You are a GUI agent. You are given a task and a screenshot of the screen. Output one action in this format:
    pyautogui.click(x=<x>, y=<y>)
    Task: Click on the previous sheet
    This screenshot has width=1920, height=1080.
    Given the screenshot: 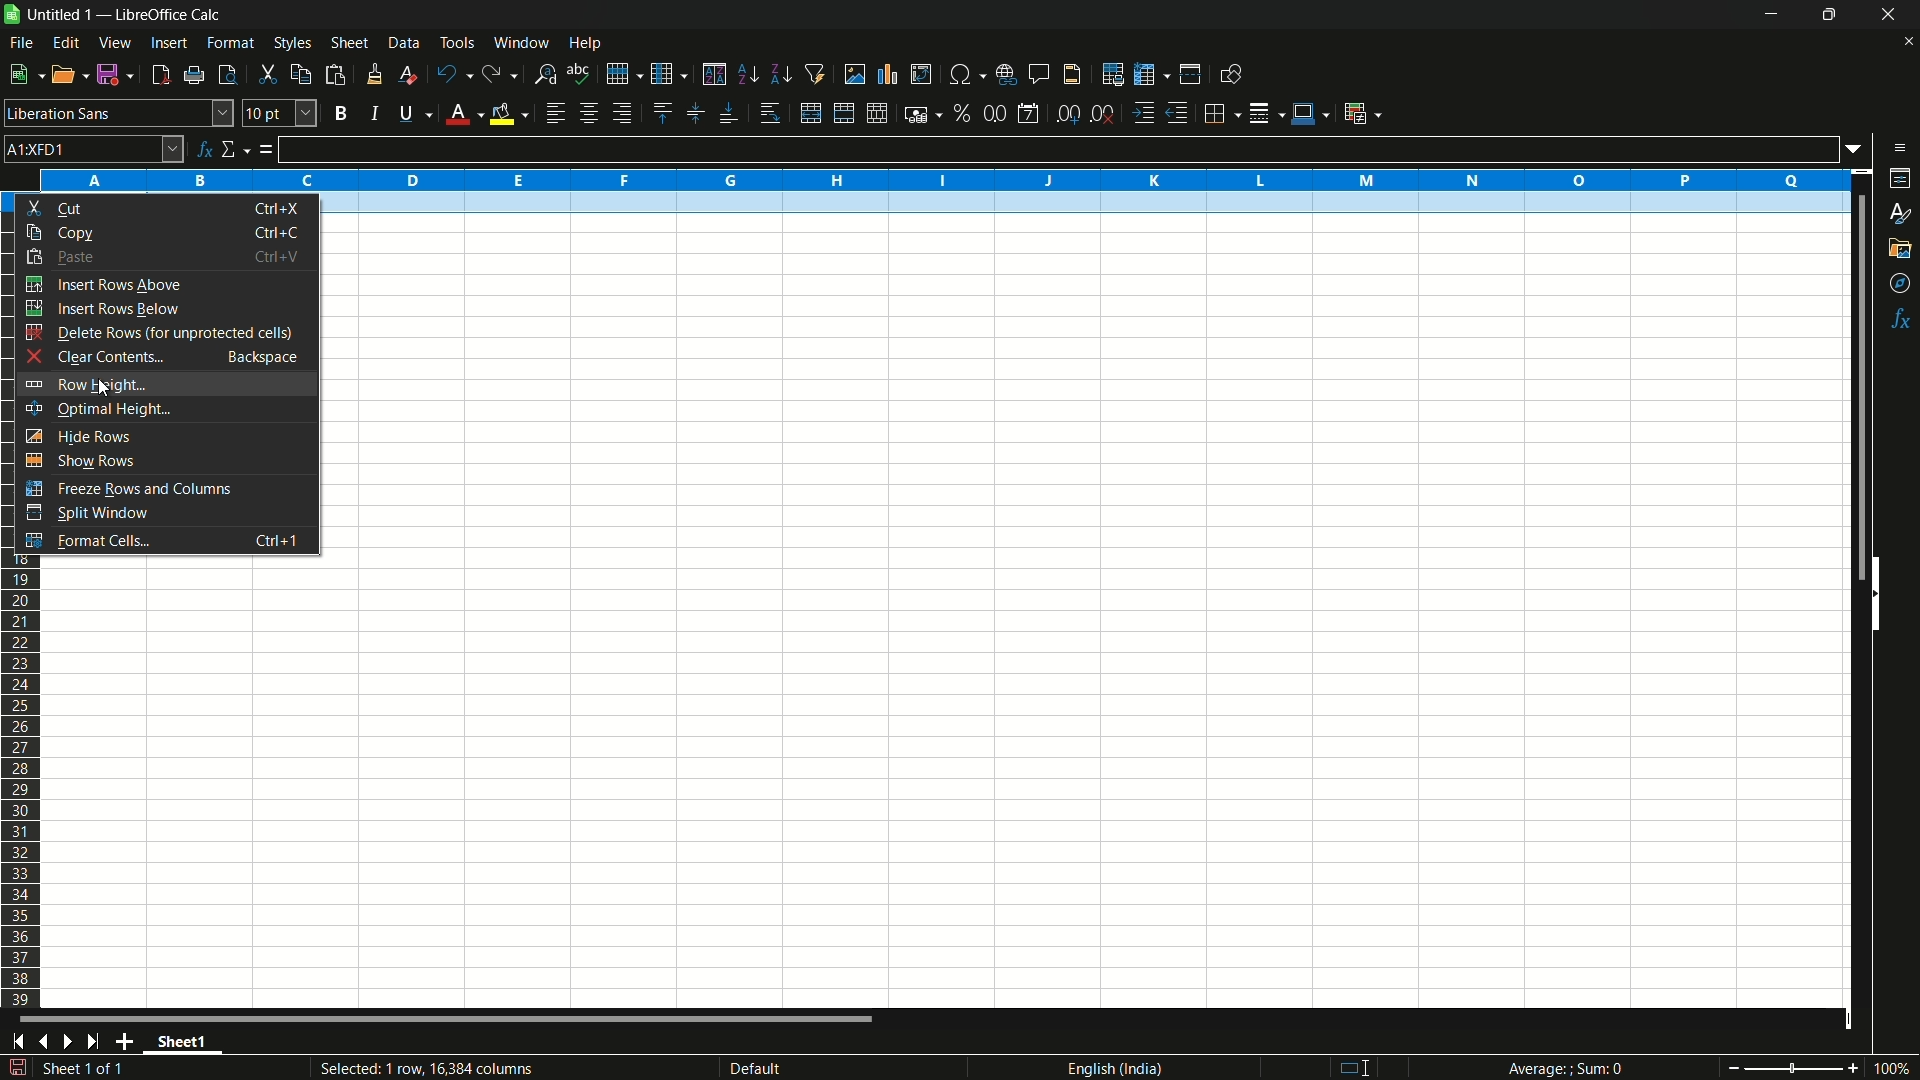 What is the action you would take?
    pyautogui.click(x=42, y=1042)
    